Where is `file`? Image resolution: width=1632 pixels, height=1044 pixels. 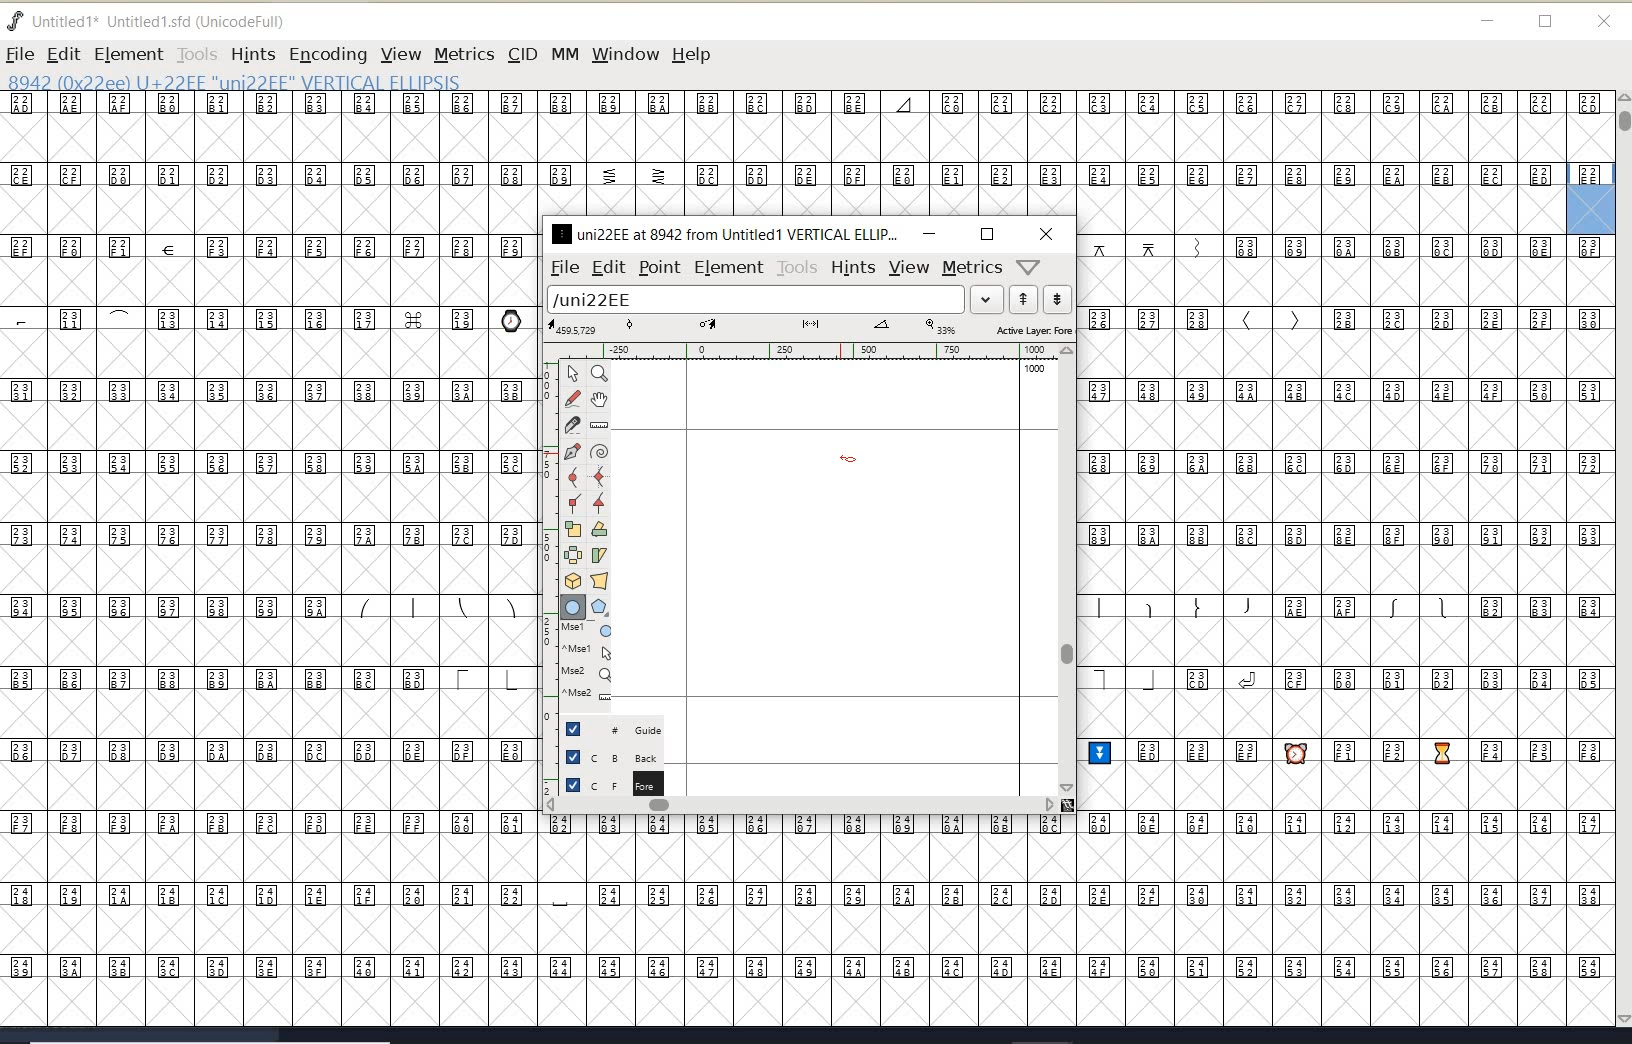 file is located at coordinates (561, 268).